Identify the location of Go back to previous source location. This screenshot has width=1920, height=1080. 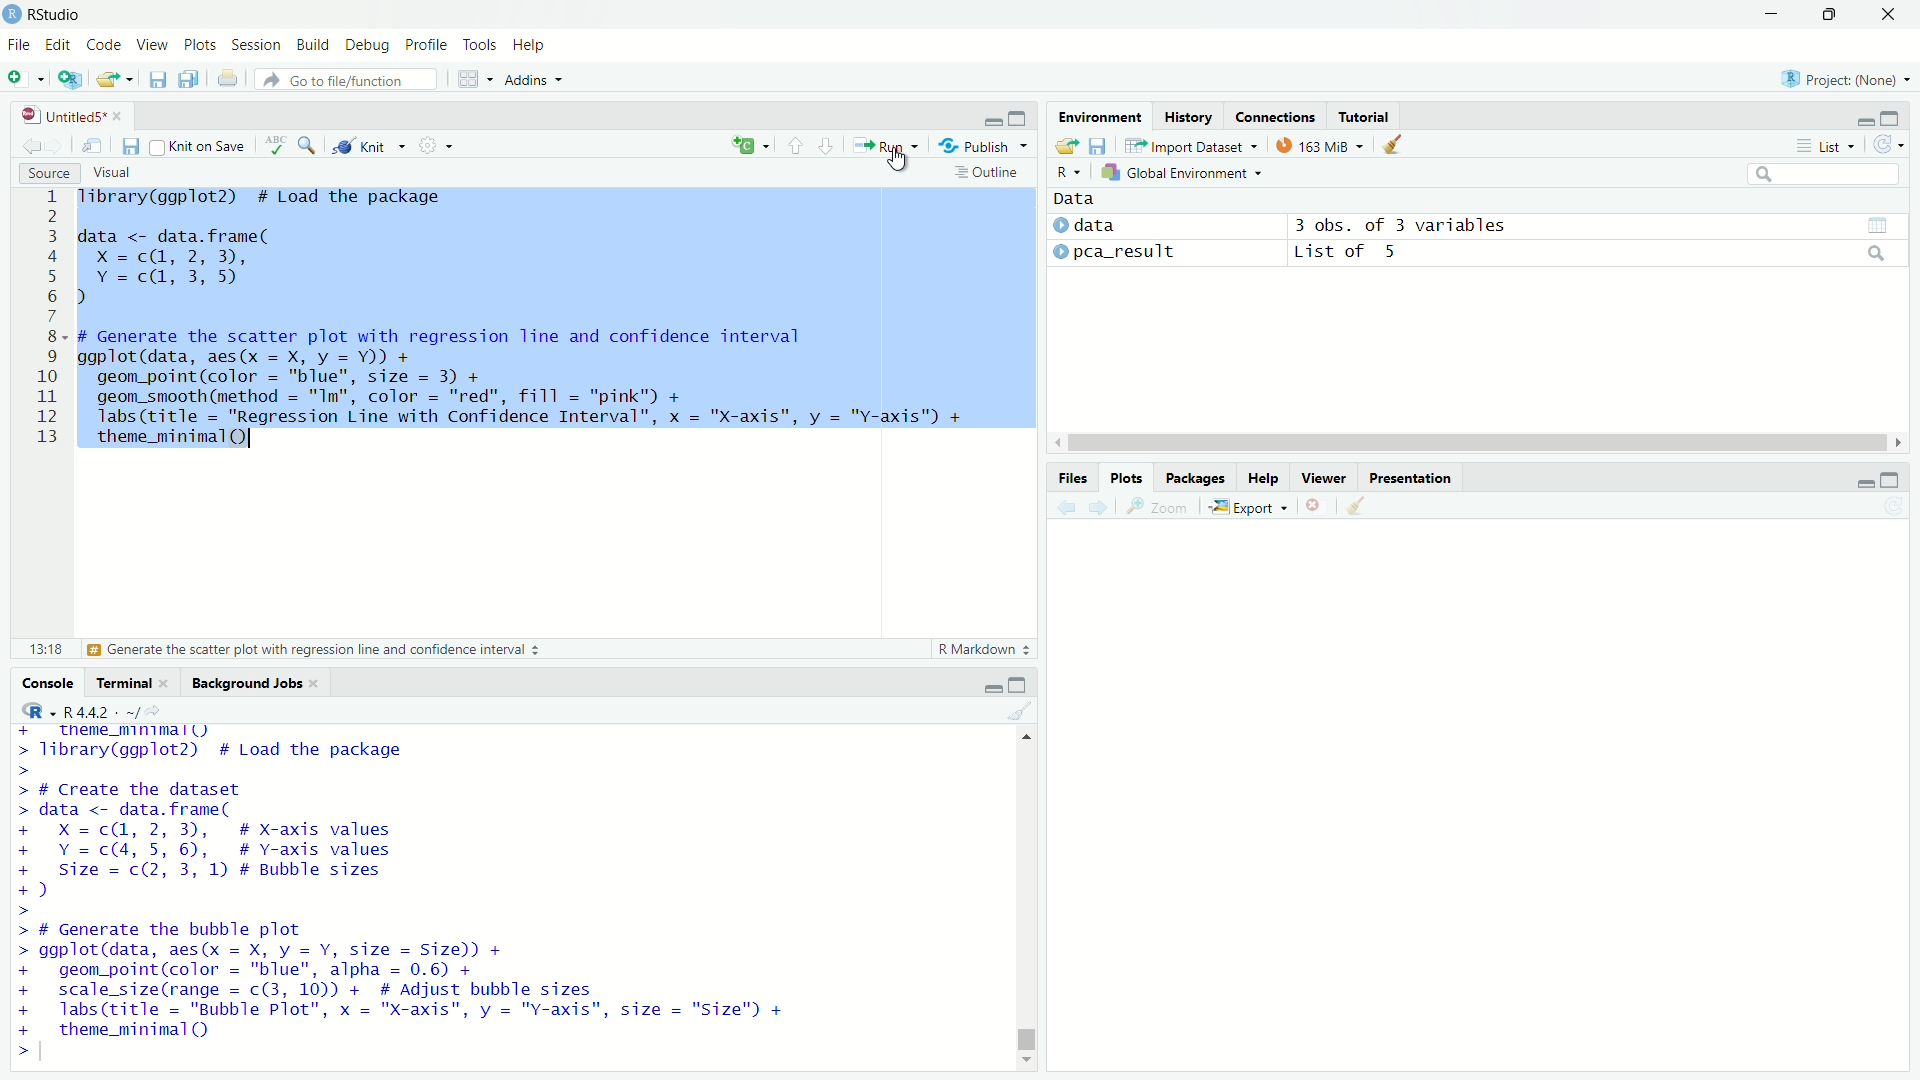
(32, 146).